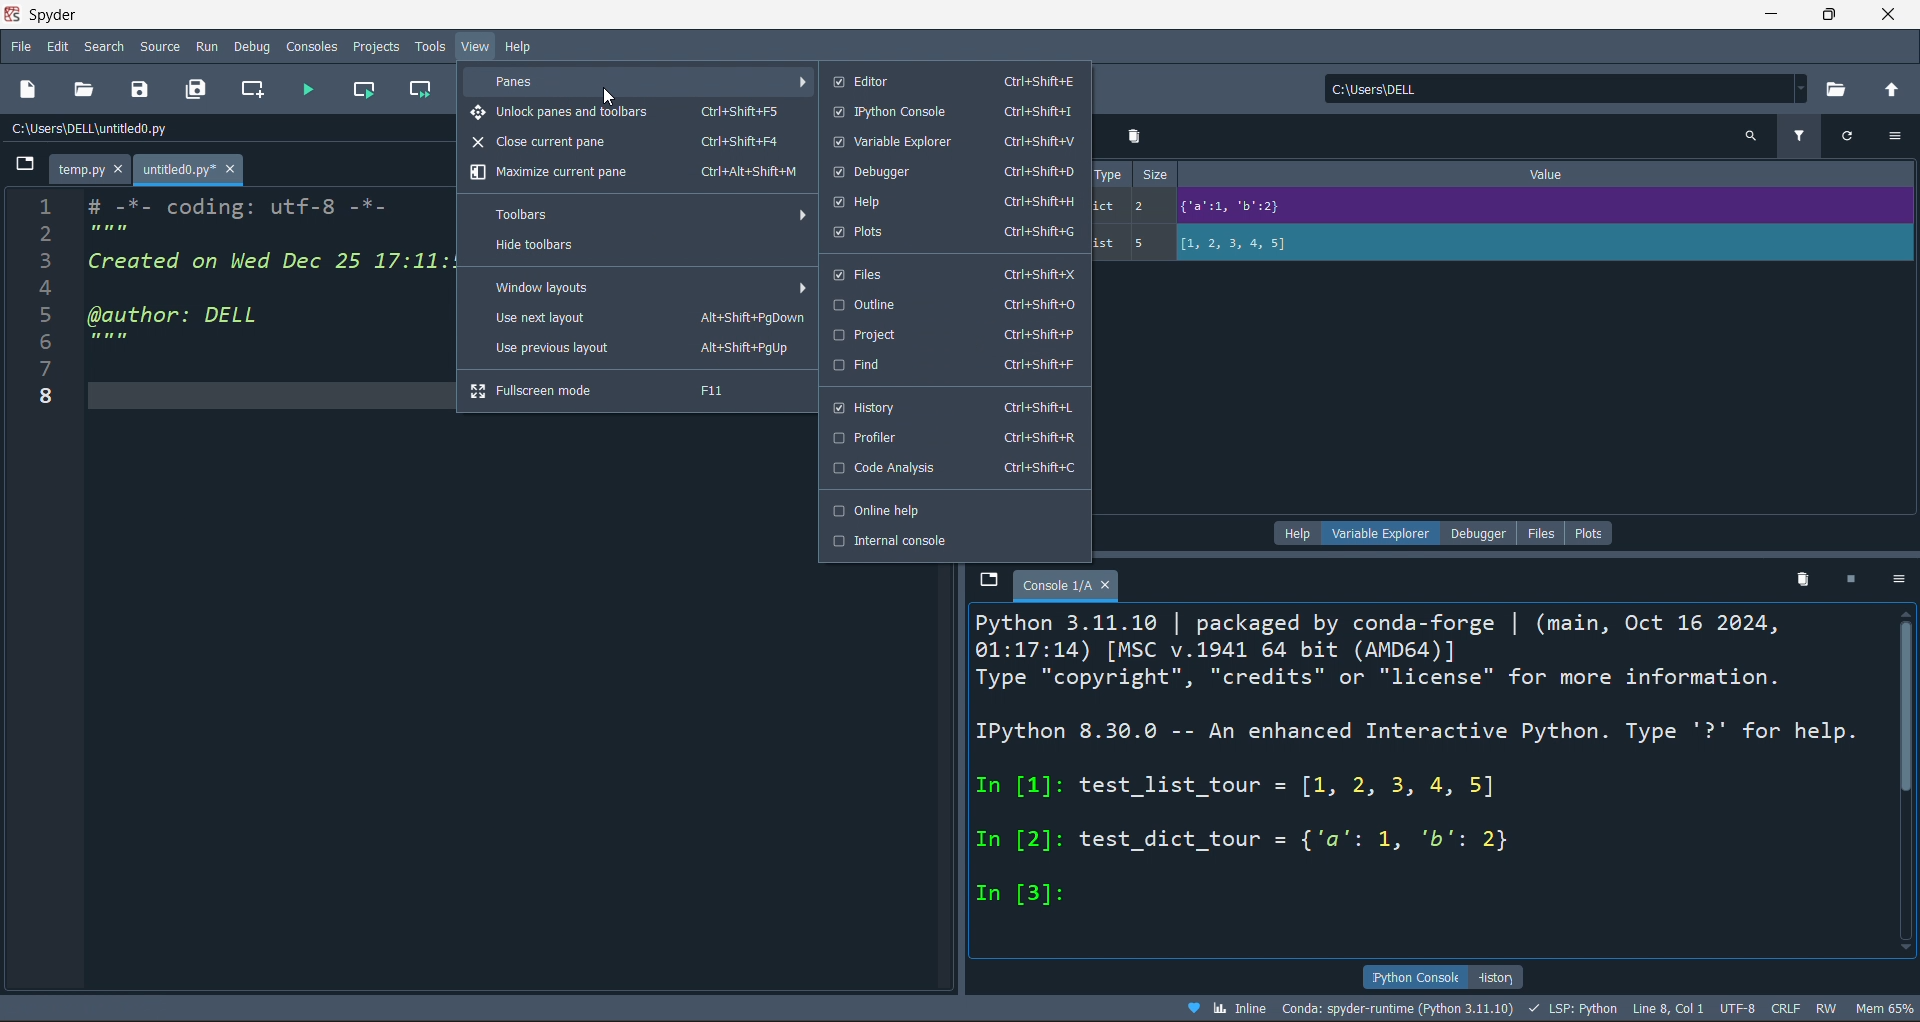  I want to click on unlock panes and toolbars, so click(630, 114).